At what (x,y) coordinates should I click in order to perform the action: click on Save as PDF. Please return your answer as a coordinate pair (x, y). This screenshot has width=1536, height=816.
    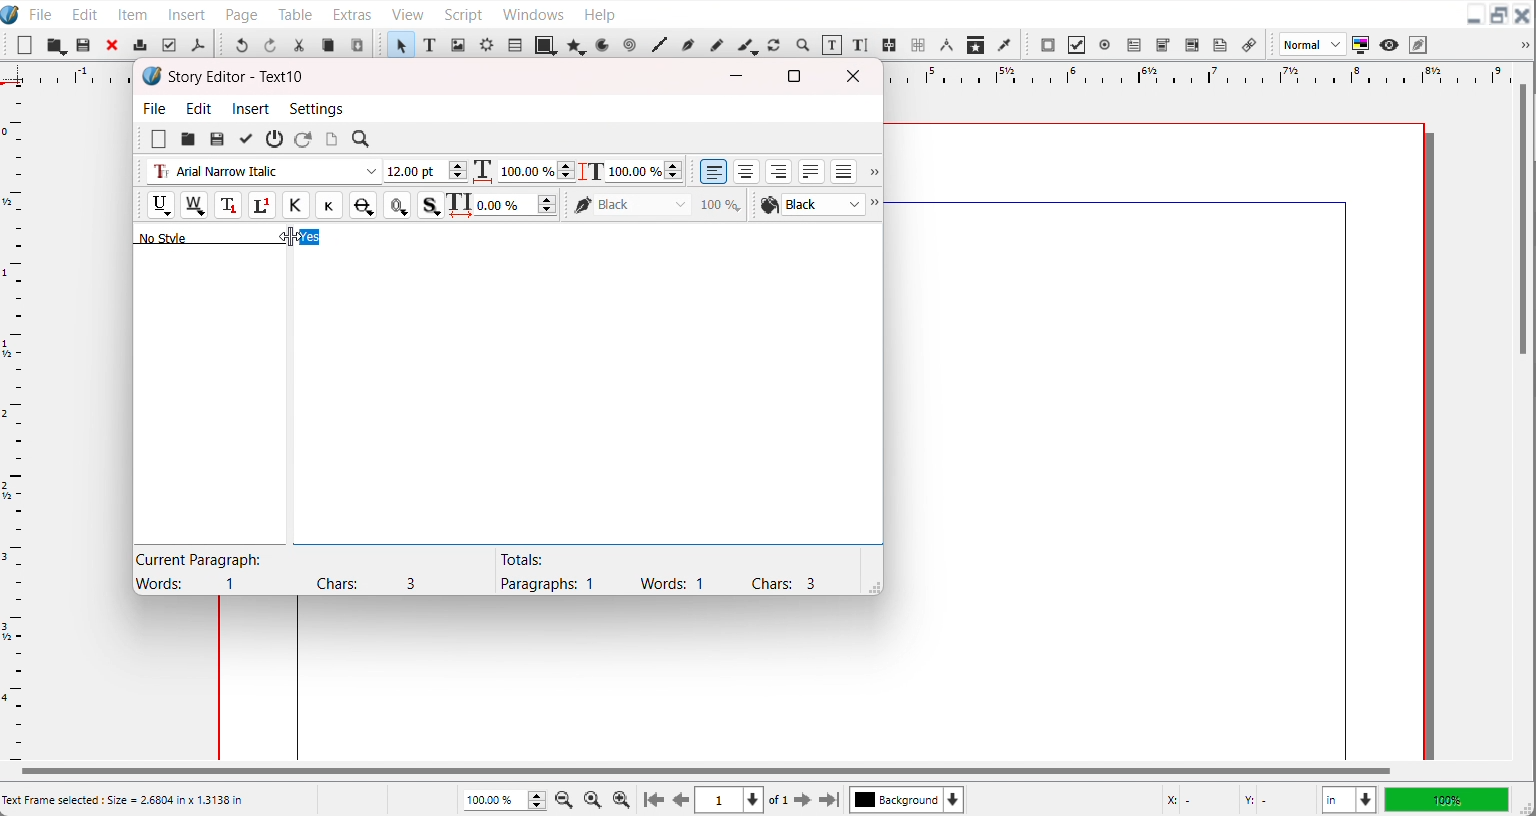
    Looking at the image, I should click on (197, 45).